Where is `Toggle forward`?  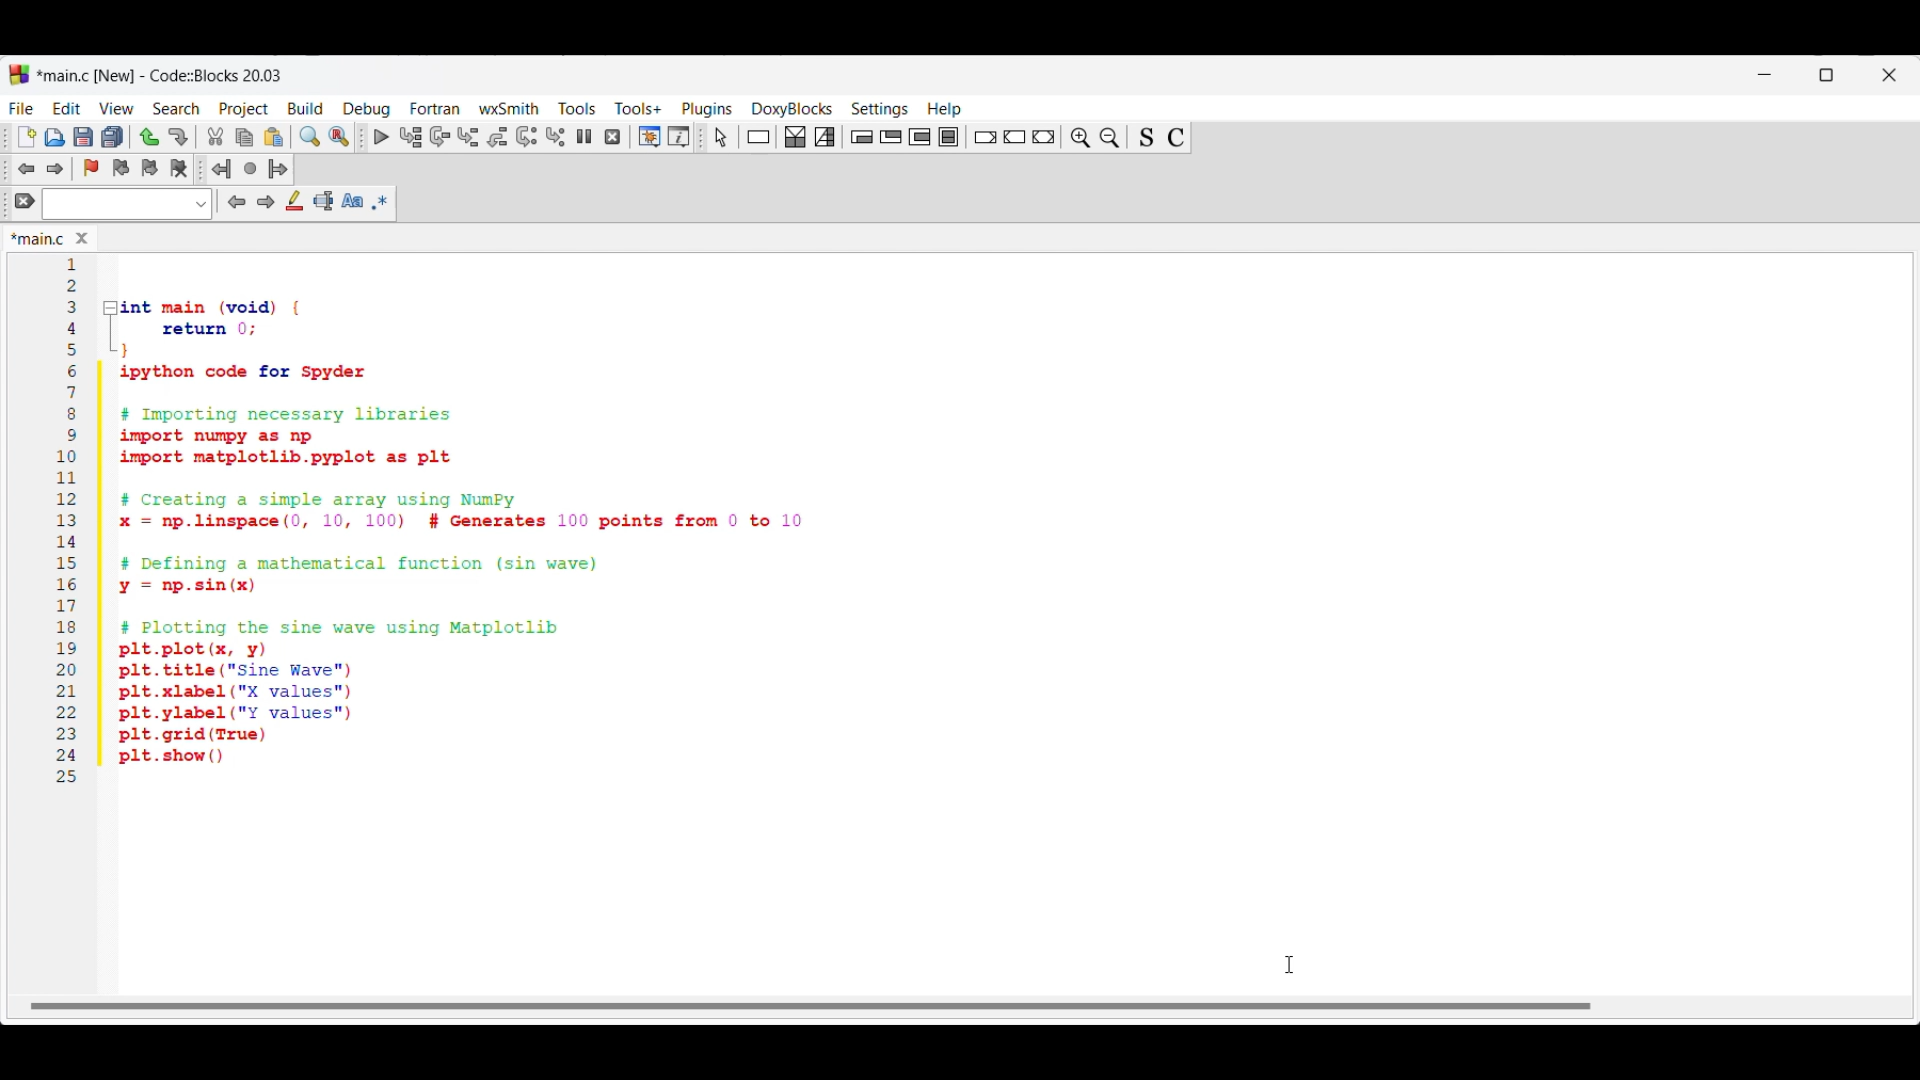
Toggle forward is located at coordinates (56, 169).